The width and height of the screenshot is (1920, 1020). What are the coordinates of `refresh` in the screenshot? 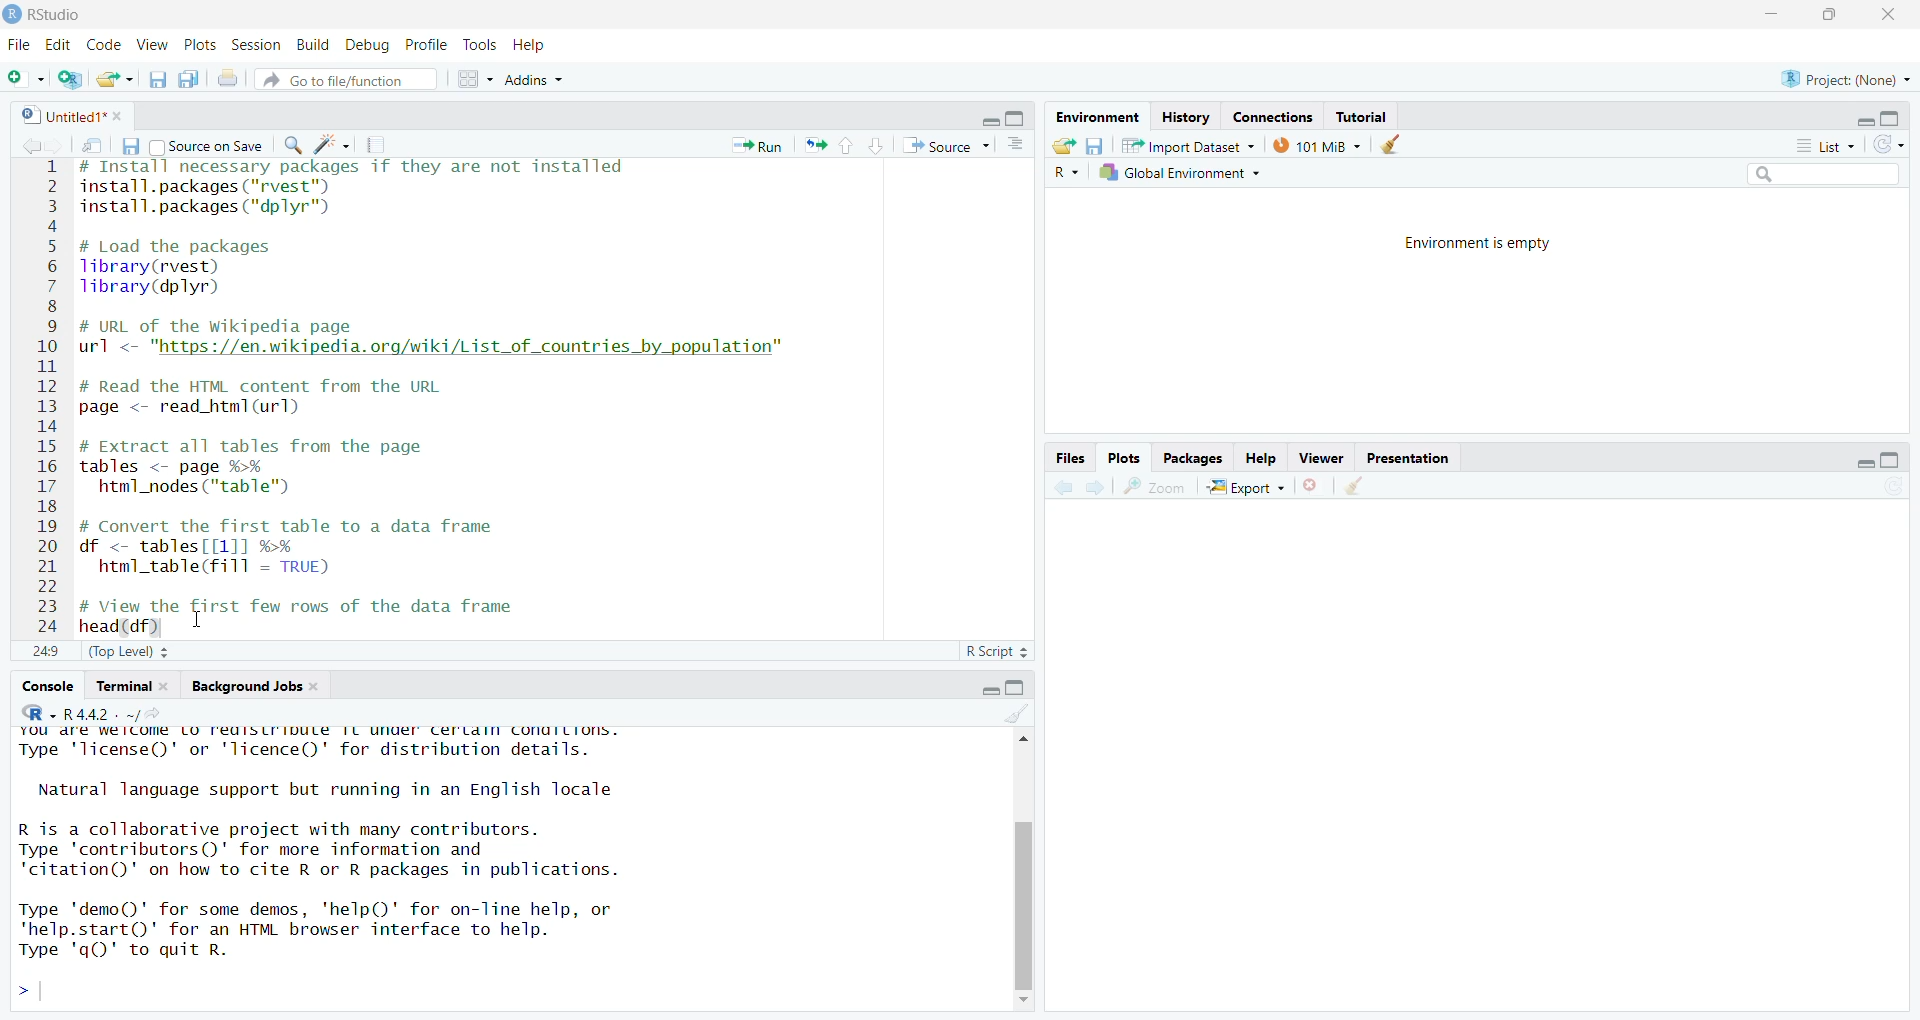 It's located at (1888, 145).